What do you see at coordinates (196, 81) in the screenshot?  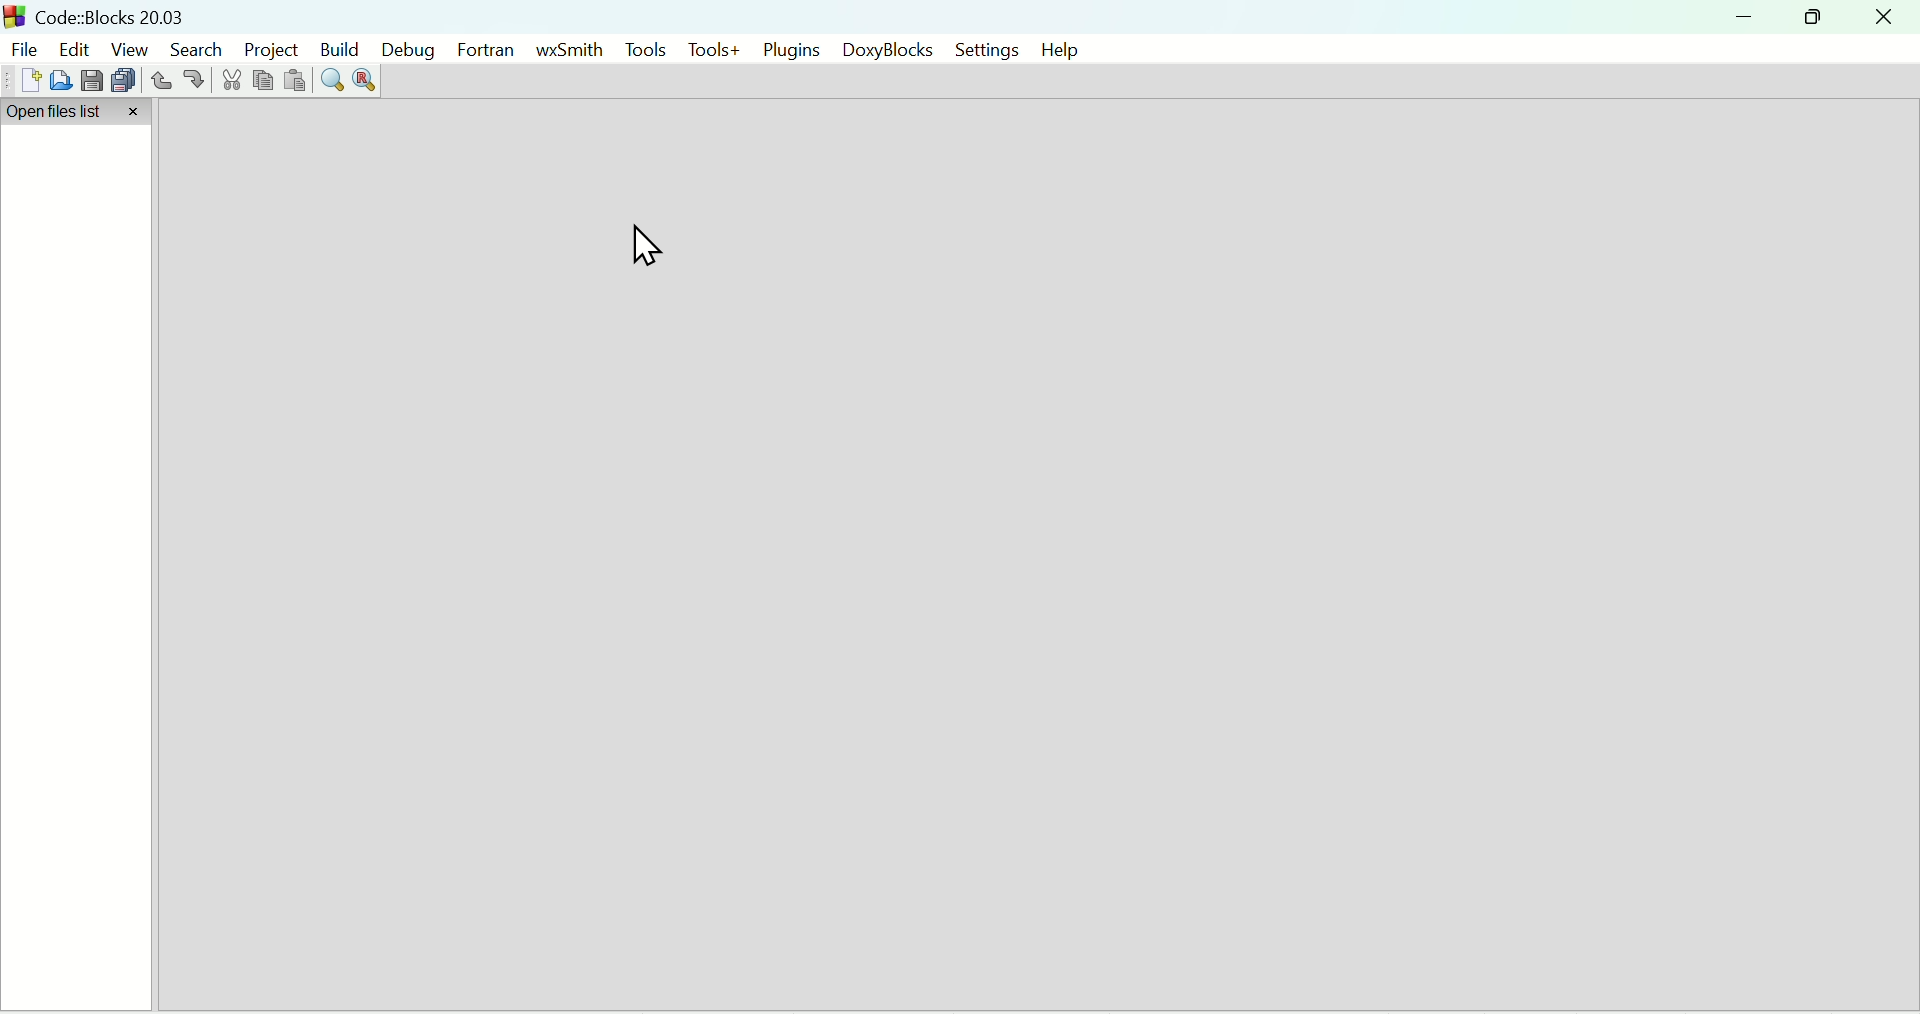 I see `redo` at bounding box center [196, 81].